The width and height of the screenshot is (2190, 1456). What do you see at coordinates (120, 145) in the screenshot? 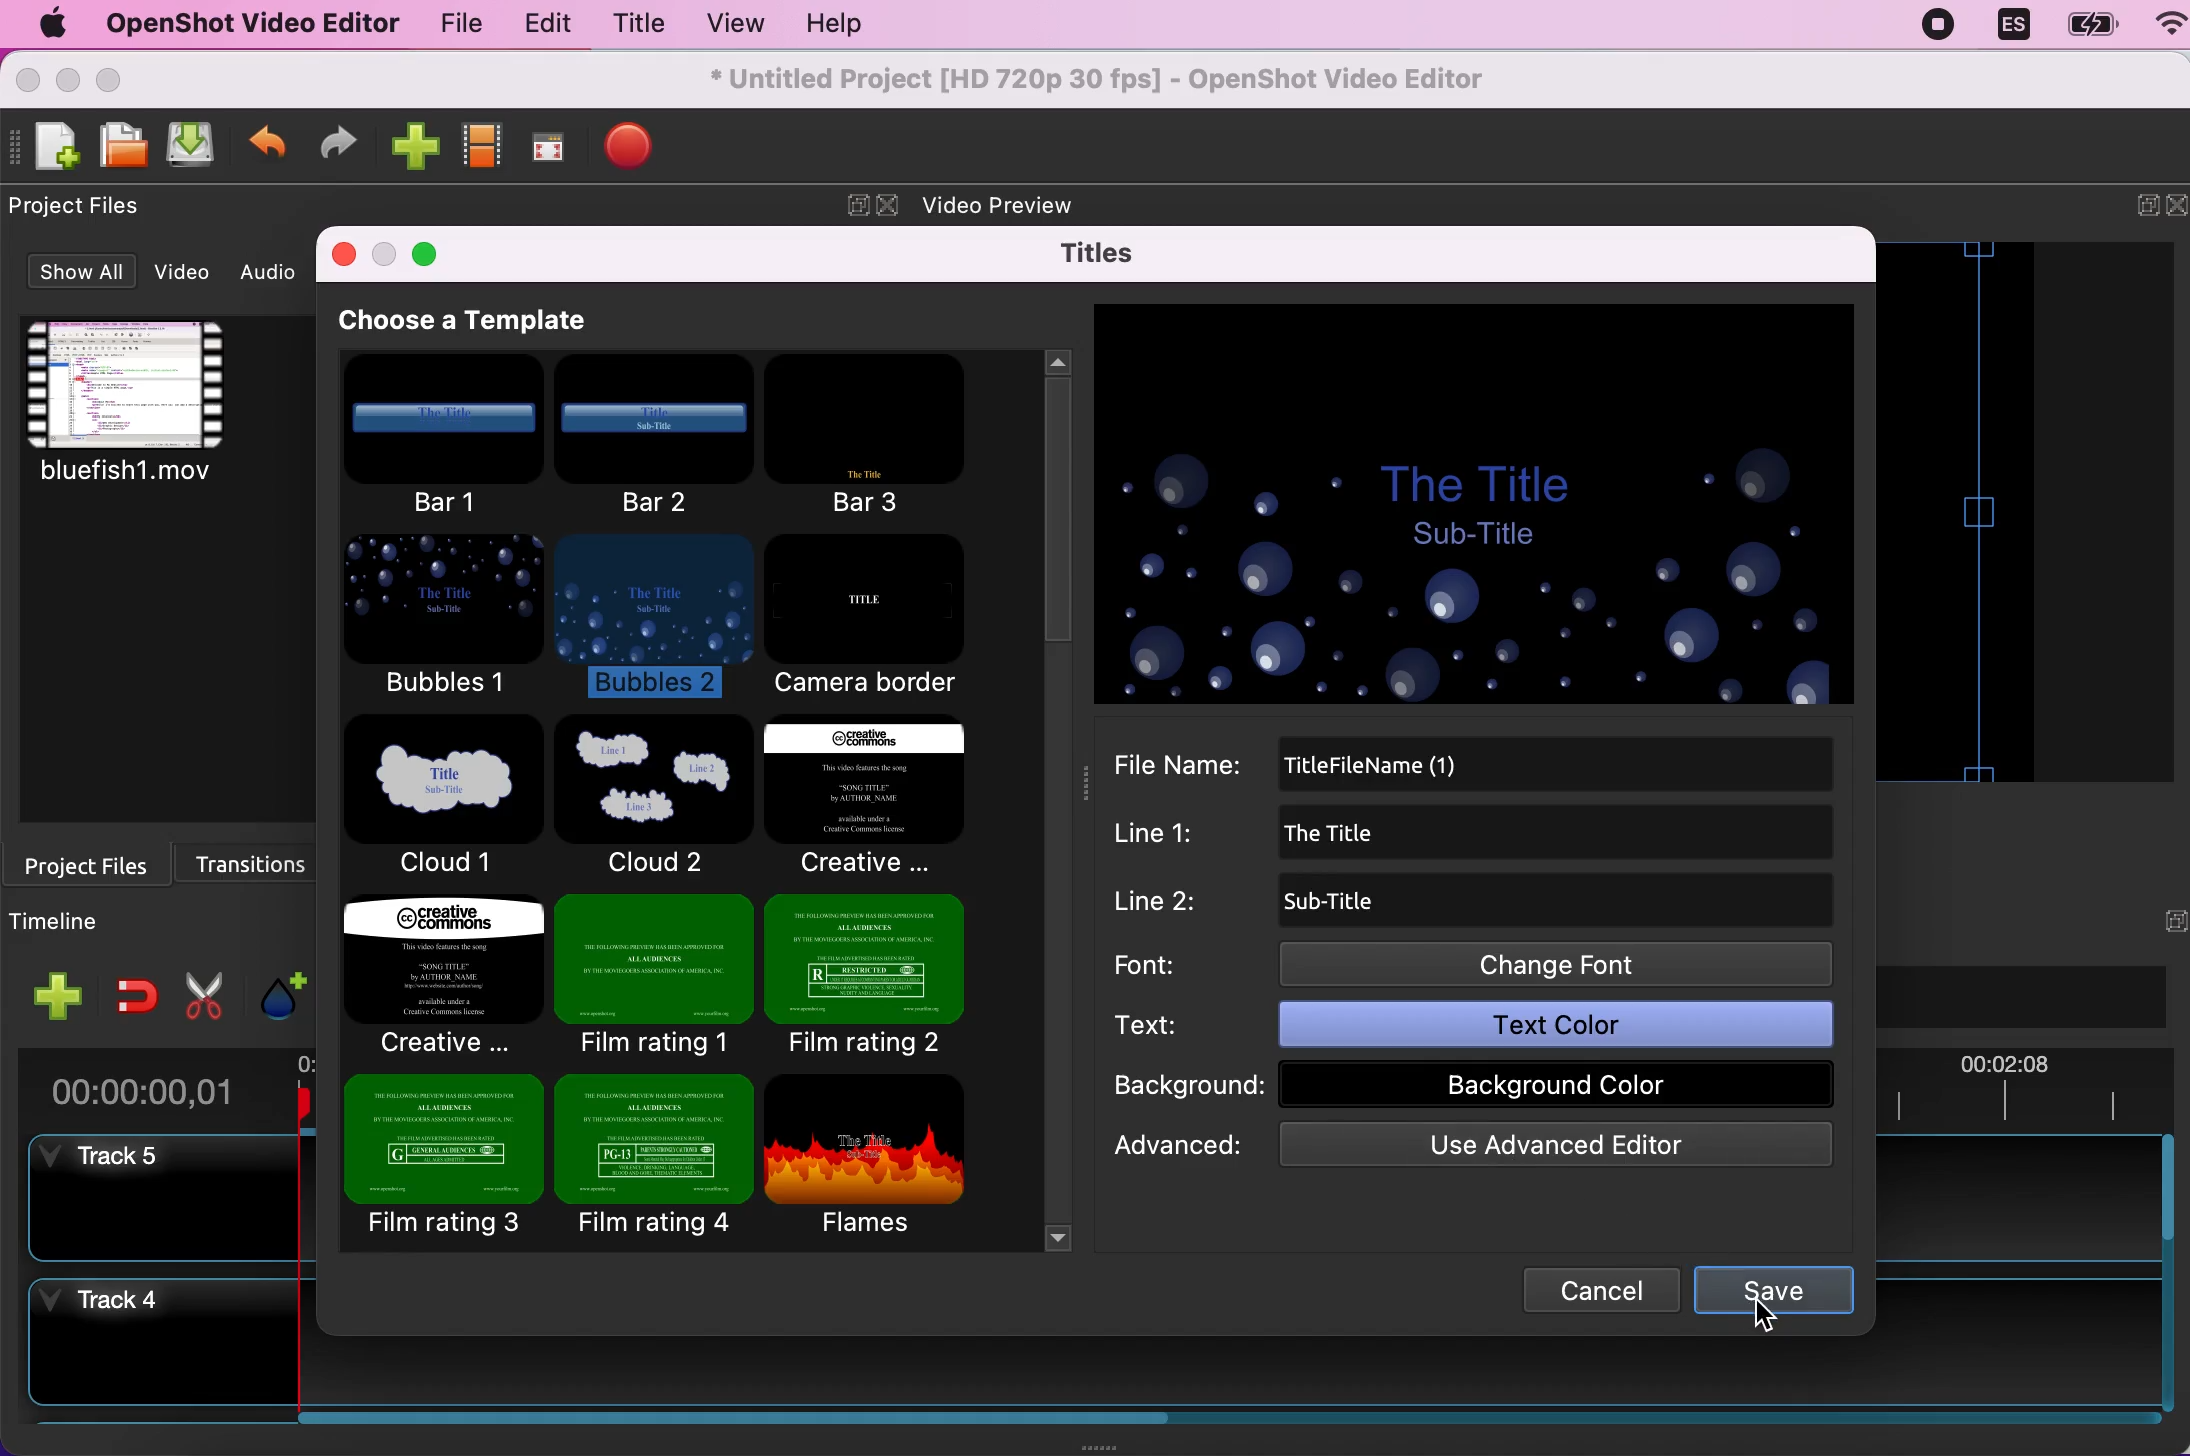
I see `open project` at bounding box center [120, 145].